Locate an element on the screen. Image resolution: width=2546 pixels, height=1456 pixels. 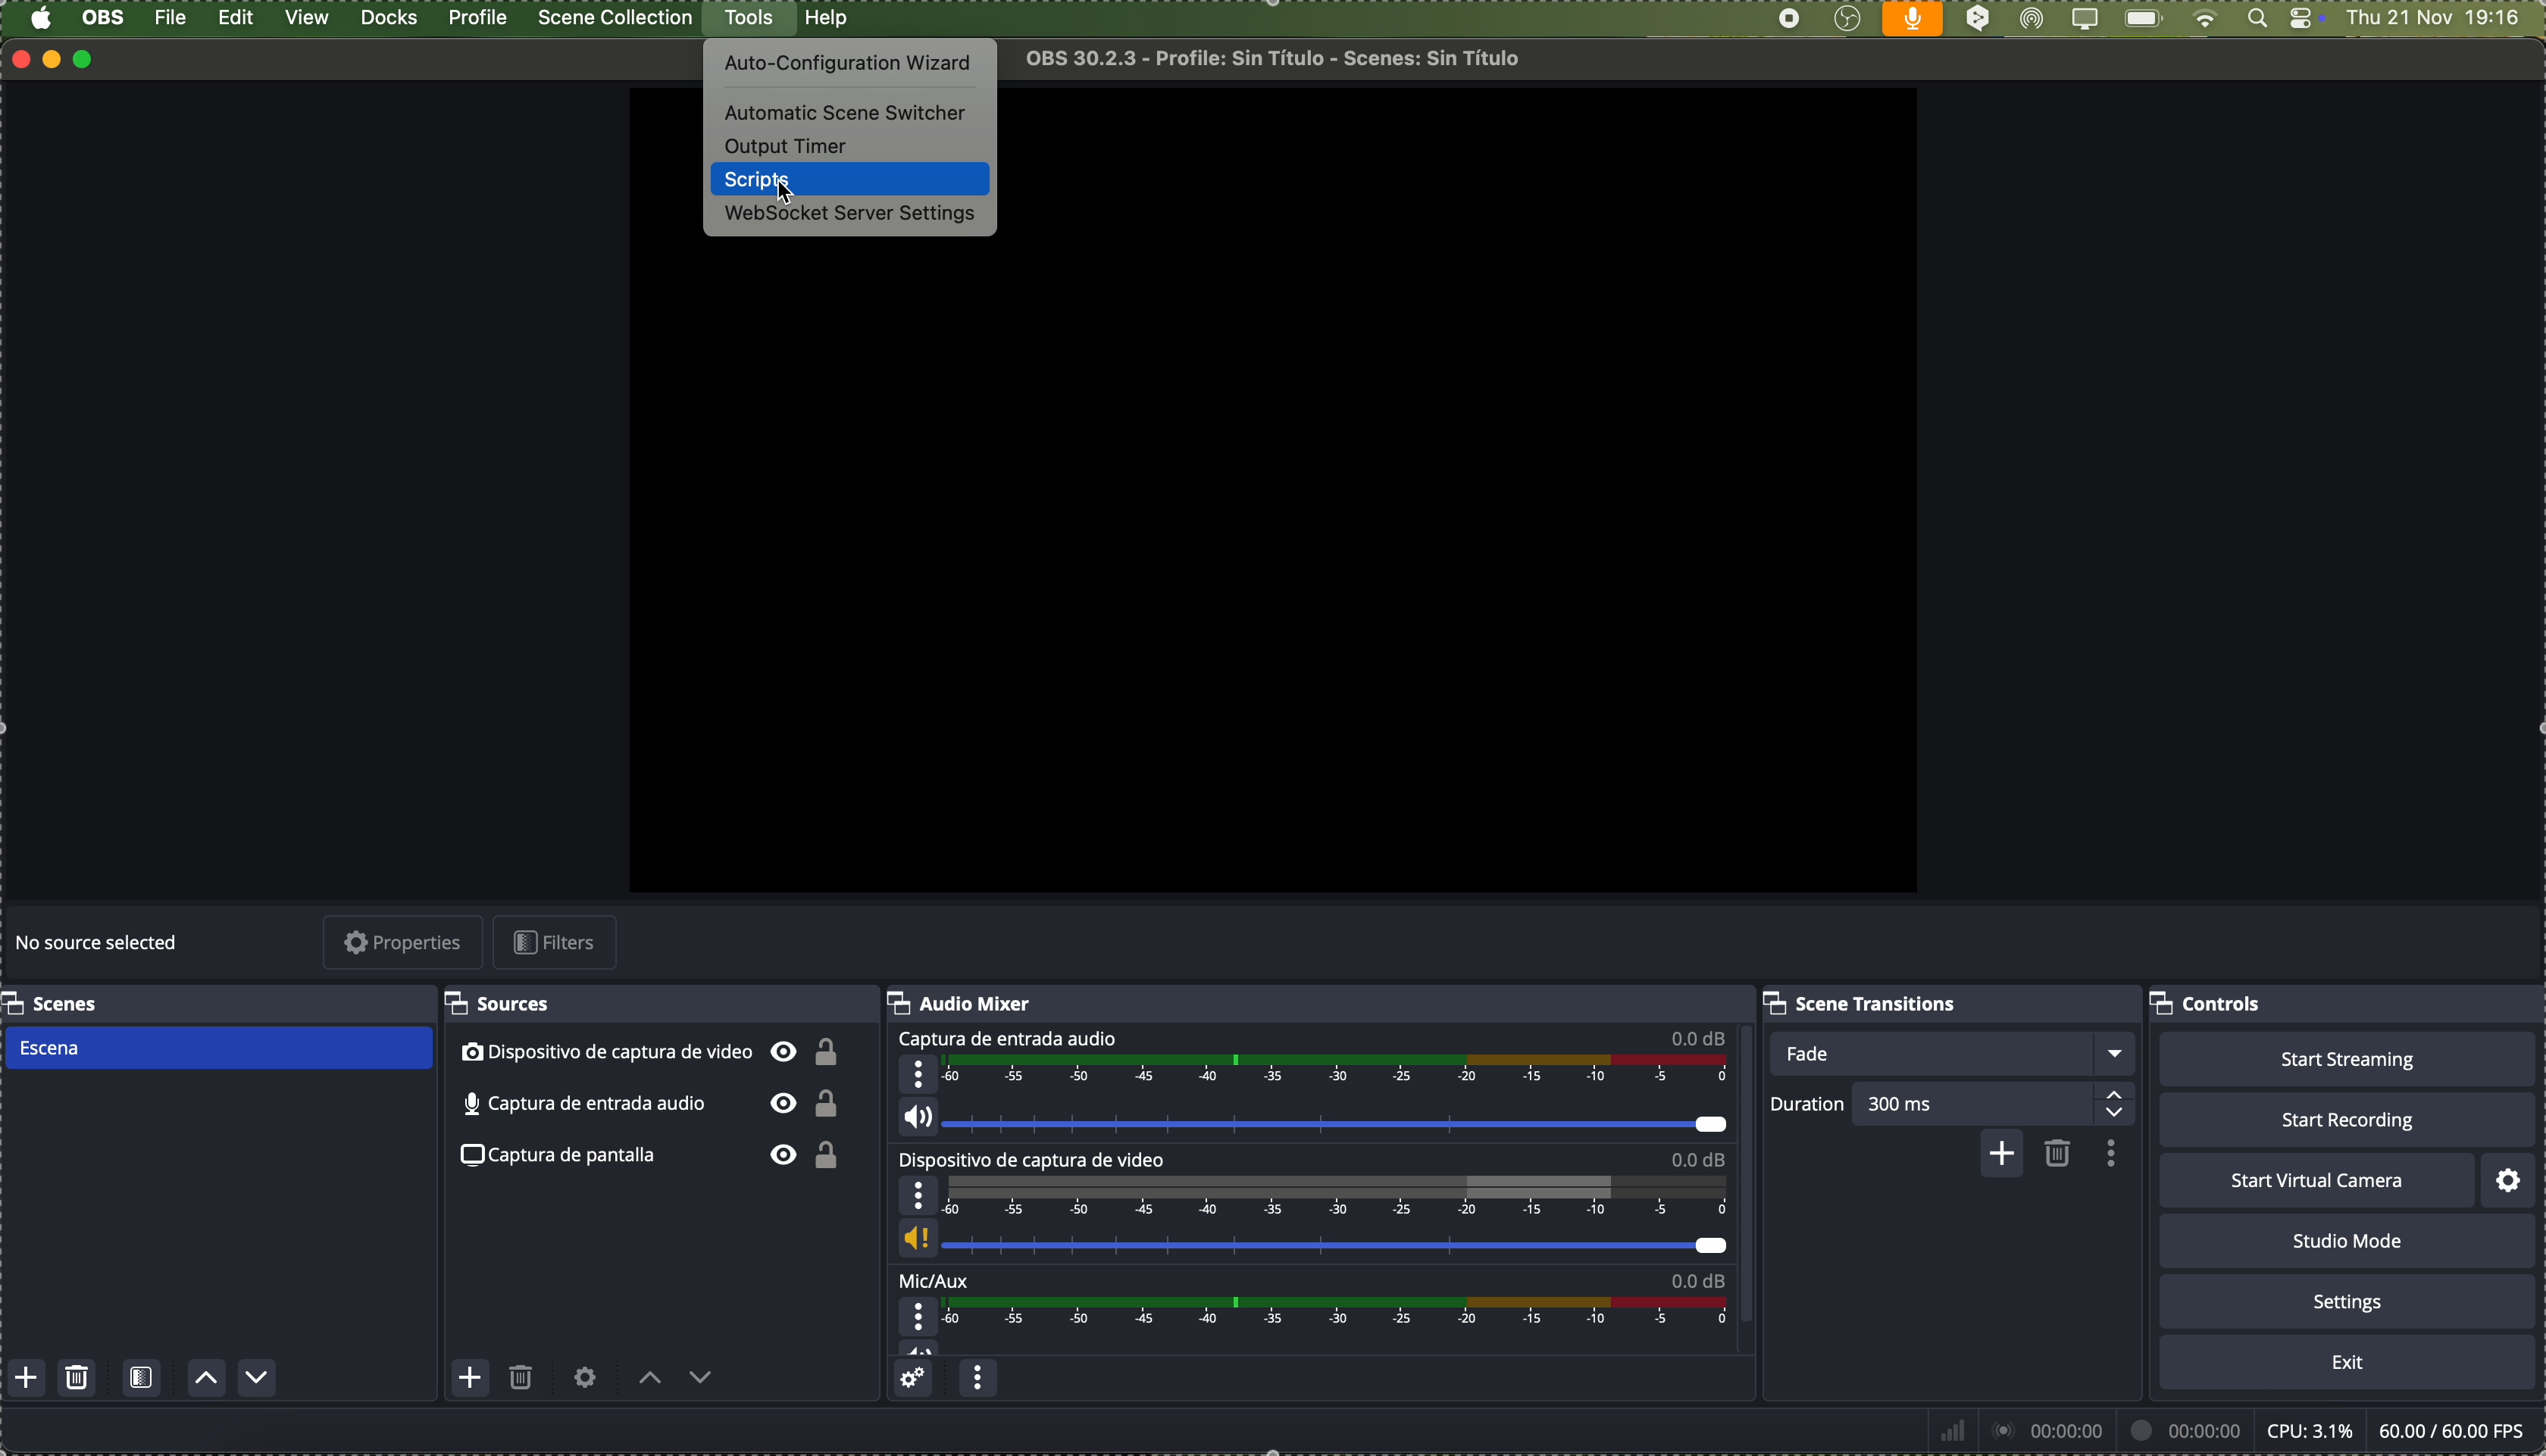
audio mixer menu is located at coordinates (978, 1381).